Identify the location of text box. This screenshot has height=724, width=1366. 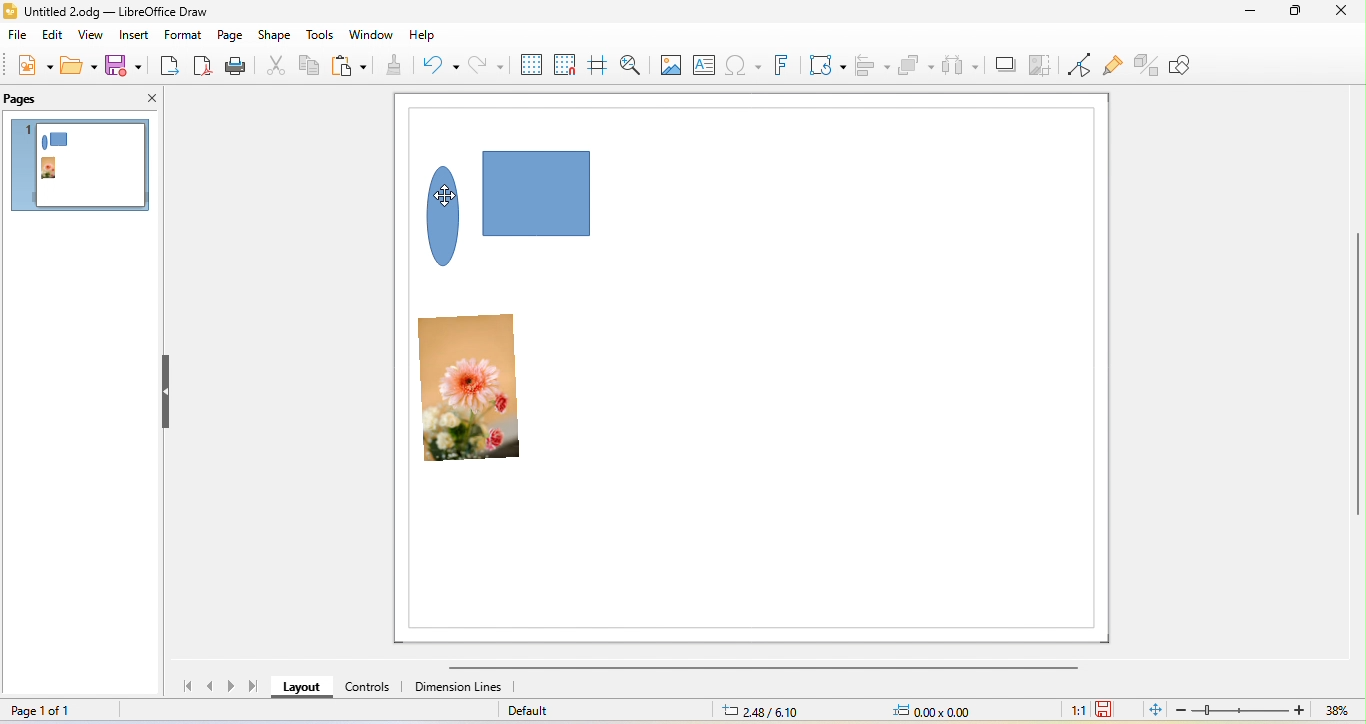
(707, 63).